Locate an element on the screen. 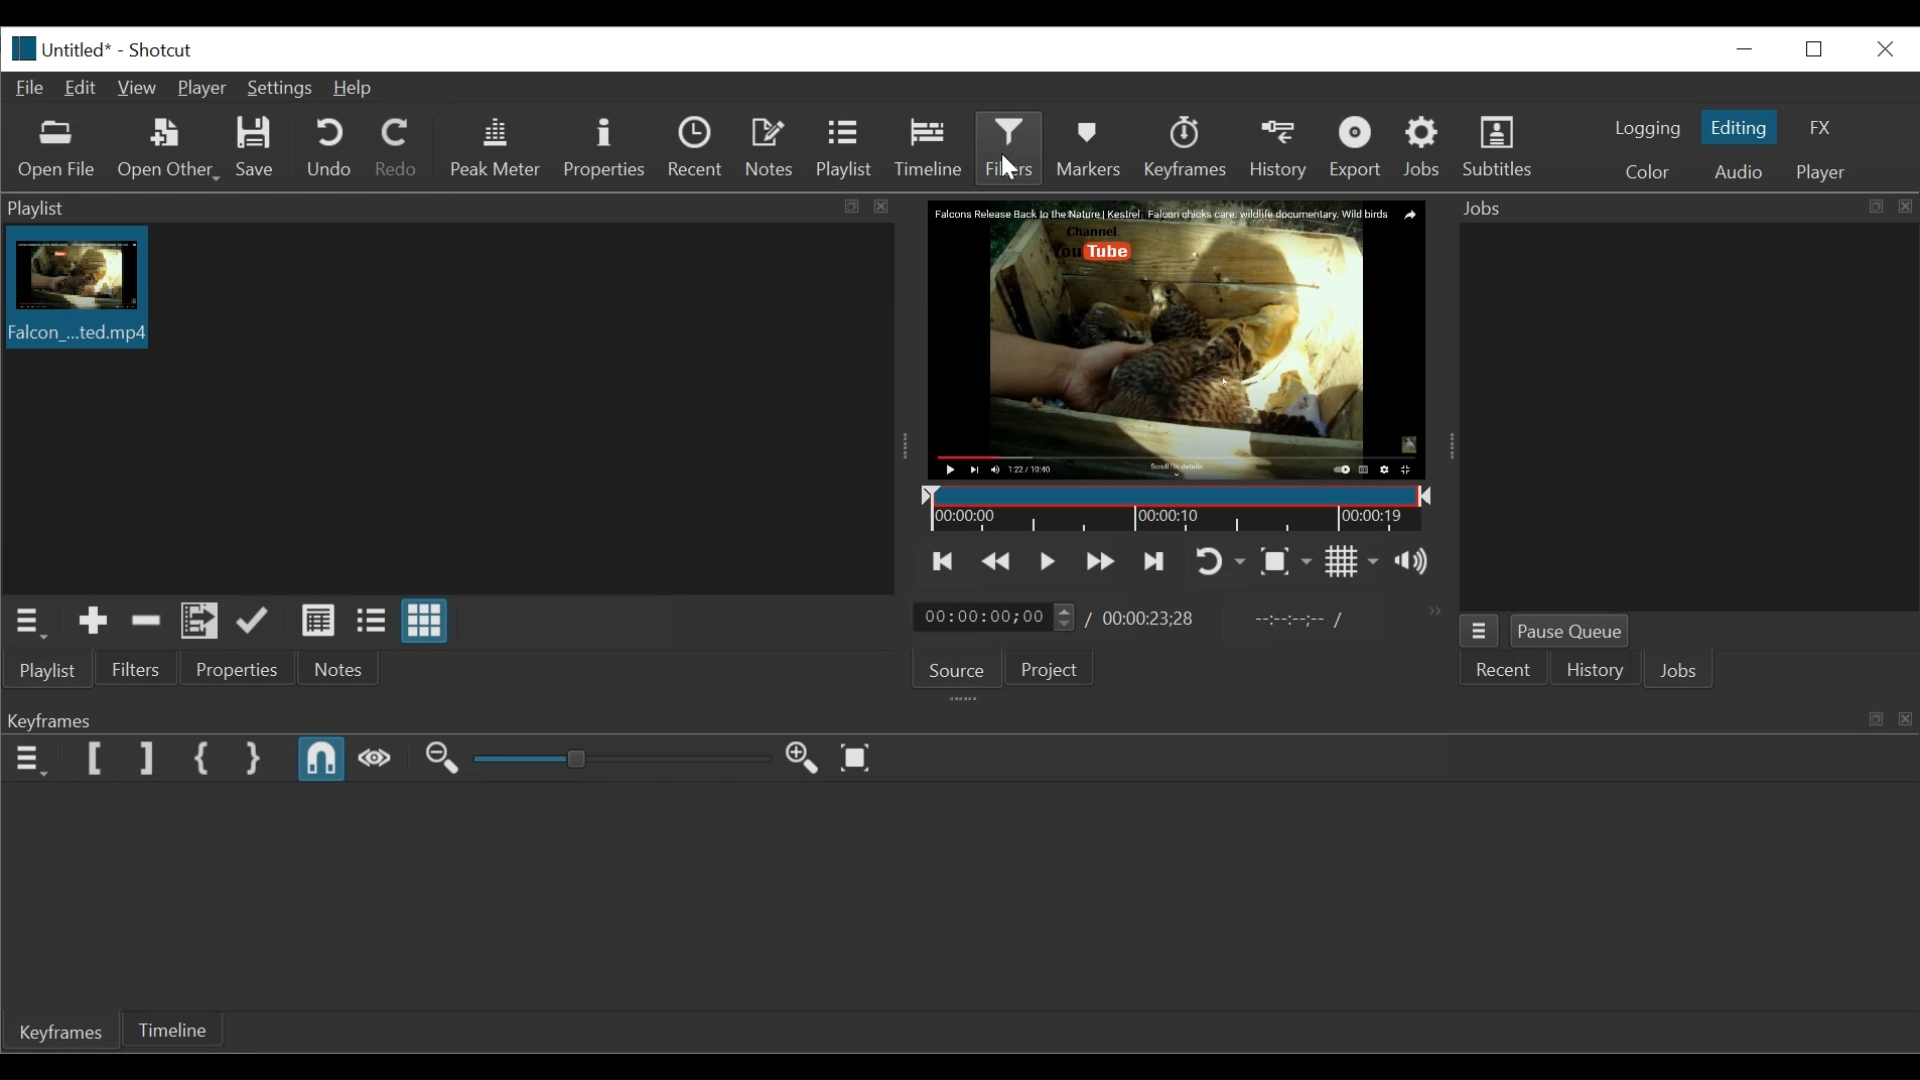  Zoom keyframe slider is located at coordinates (622, 759).